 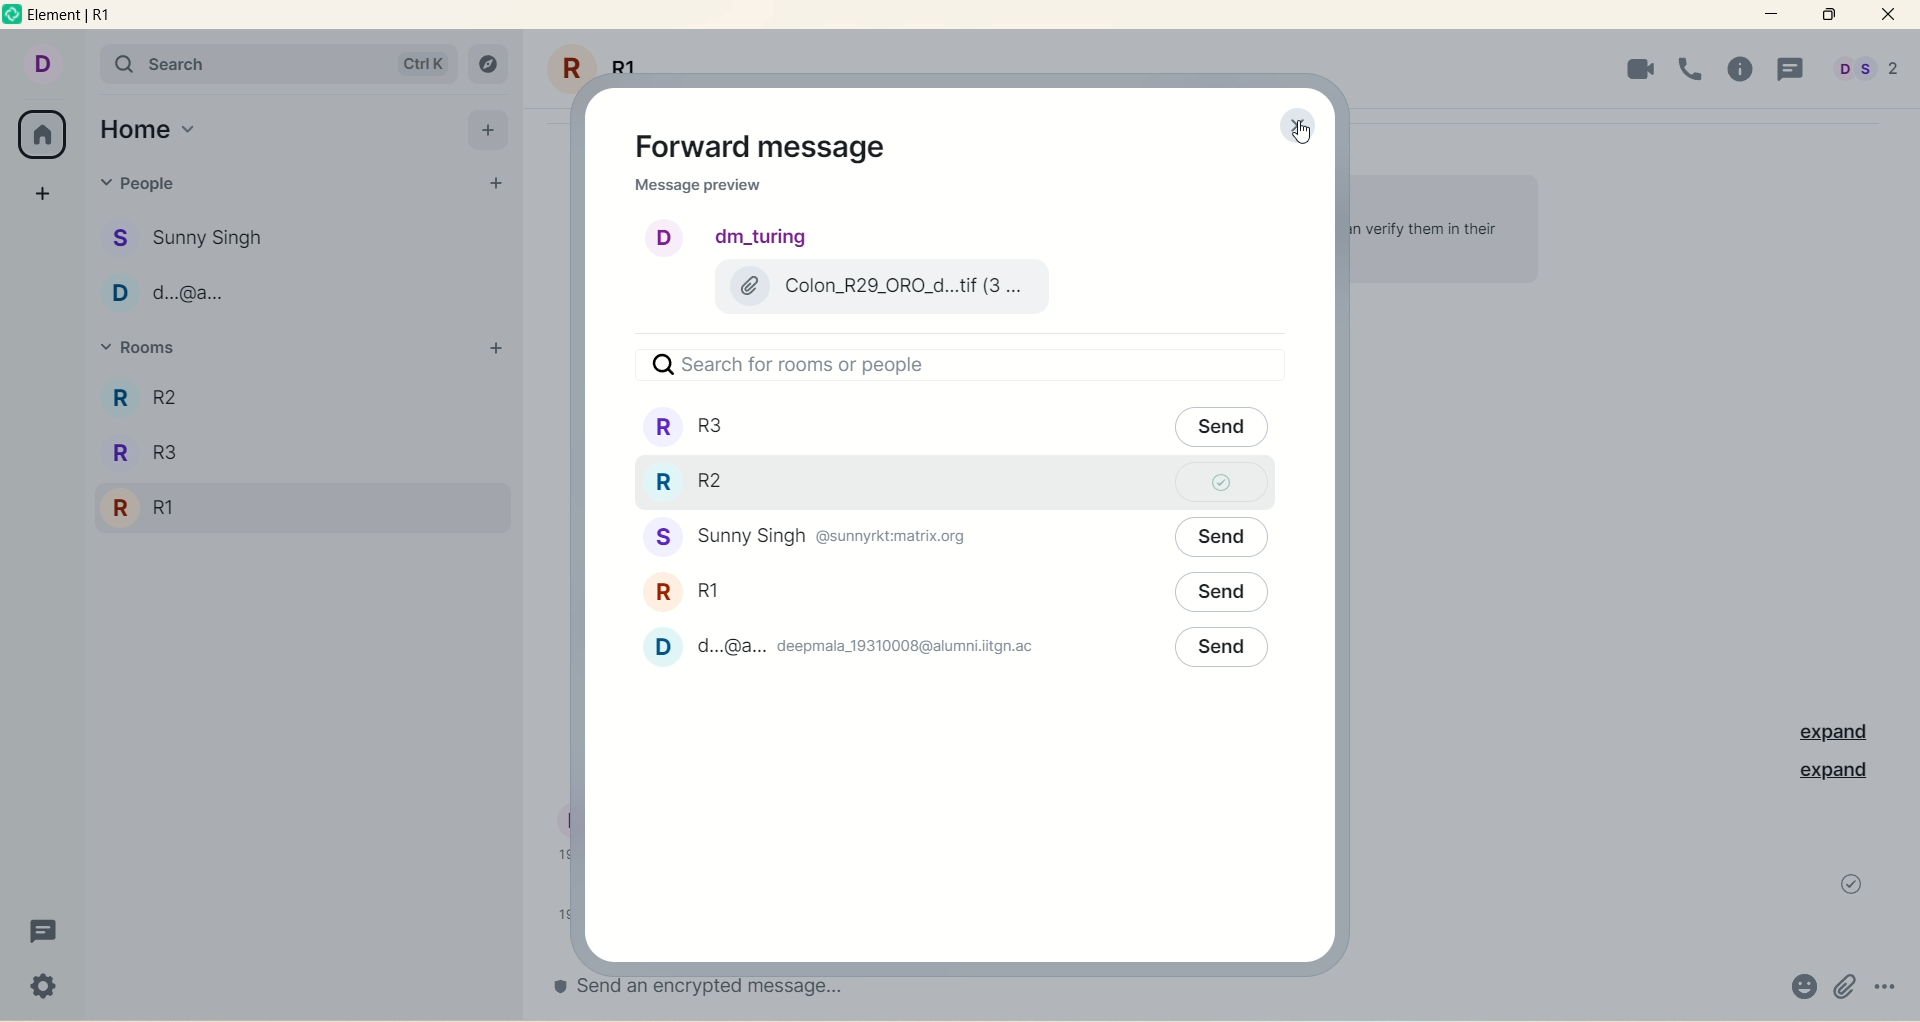 I want to click on logo, so click(x=14, y=18).